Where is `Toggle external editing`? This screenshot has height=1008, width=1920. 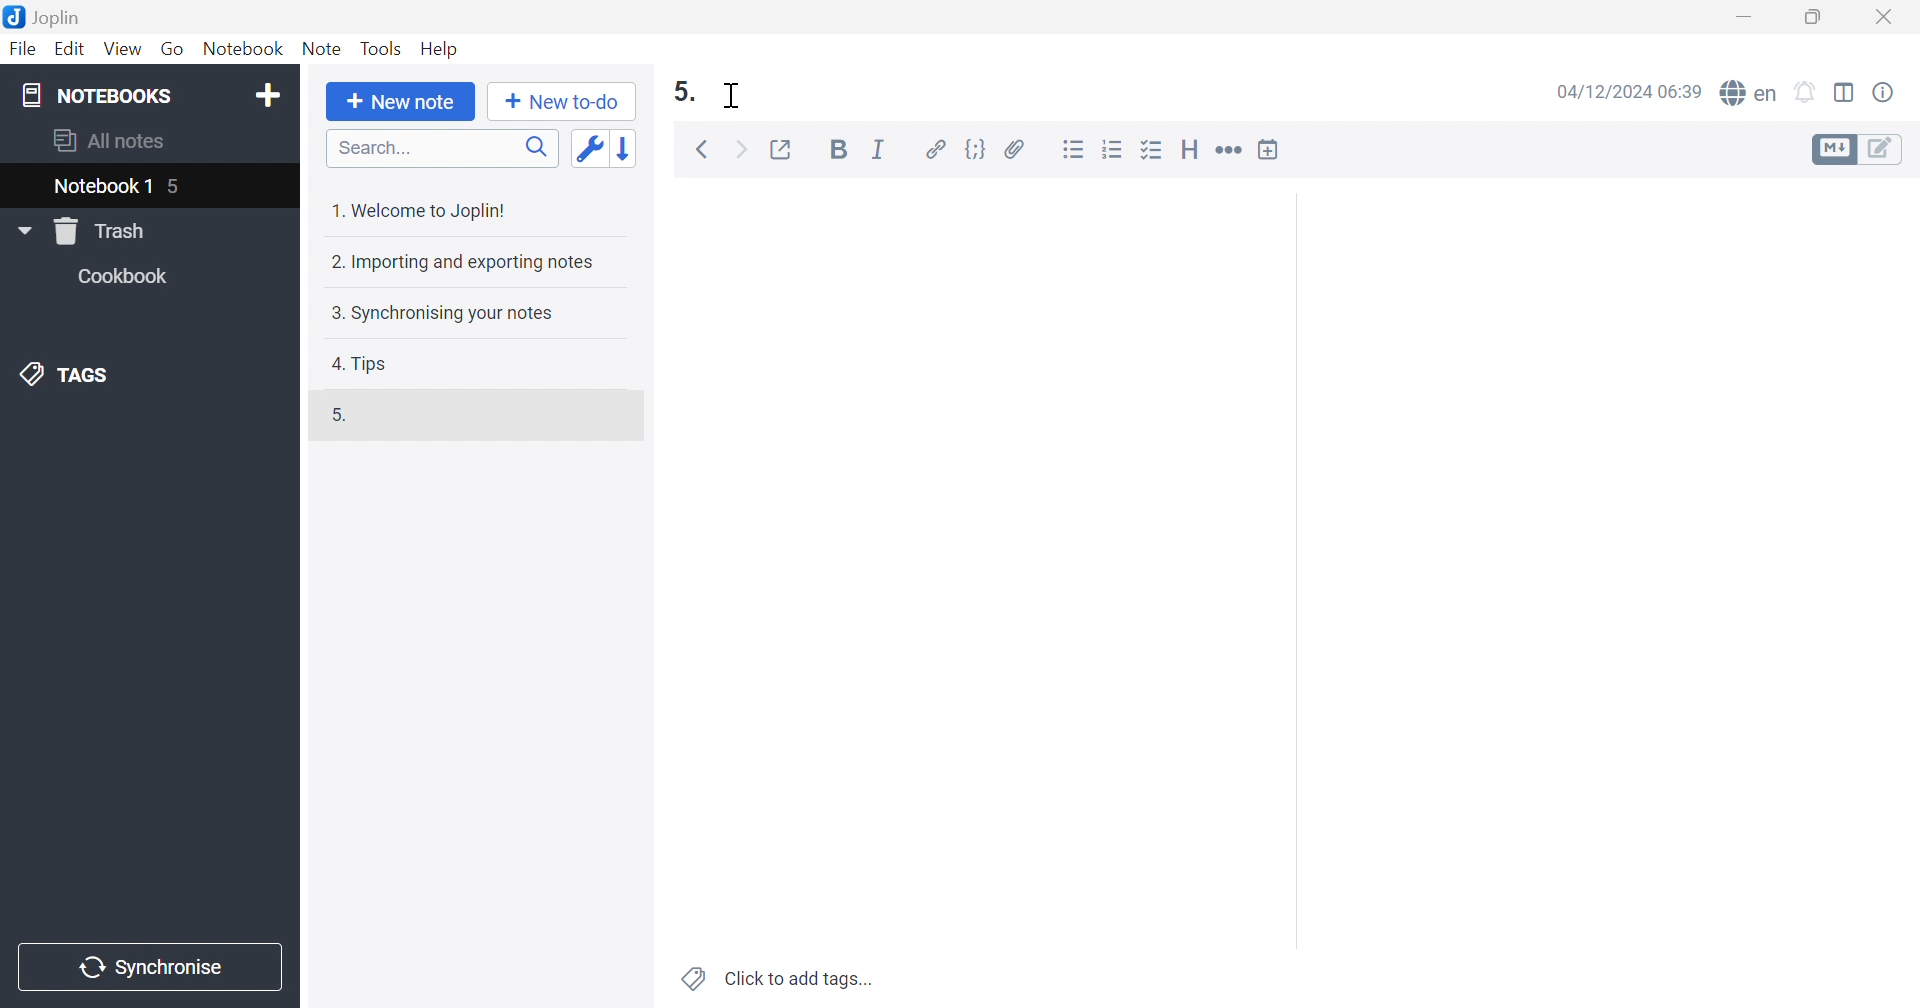
Toggle external editing is located at coordinates (788, 151).